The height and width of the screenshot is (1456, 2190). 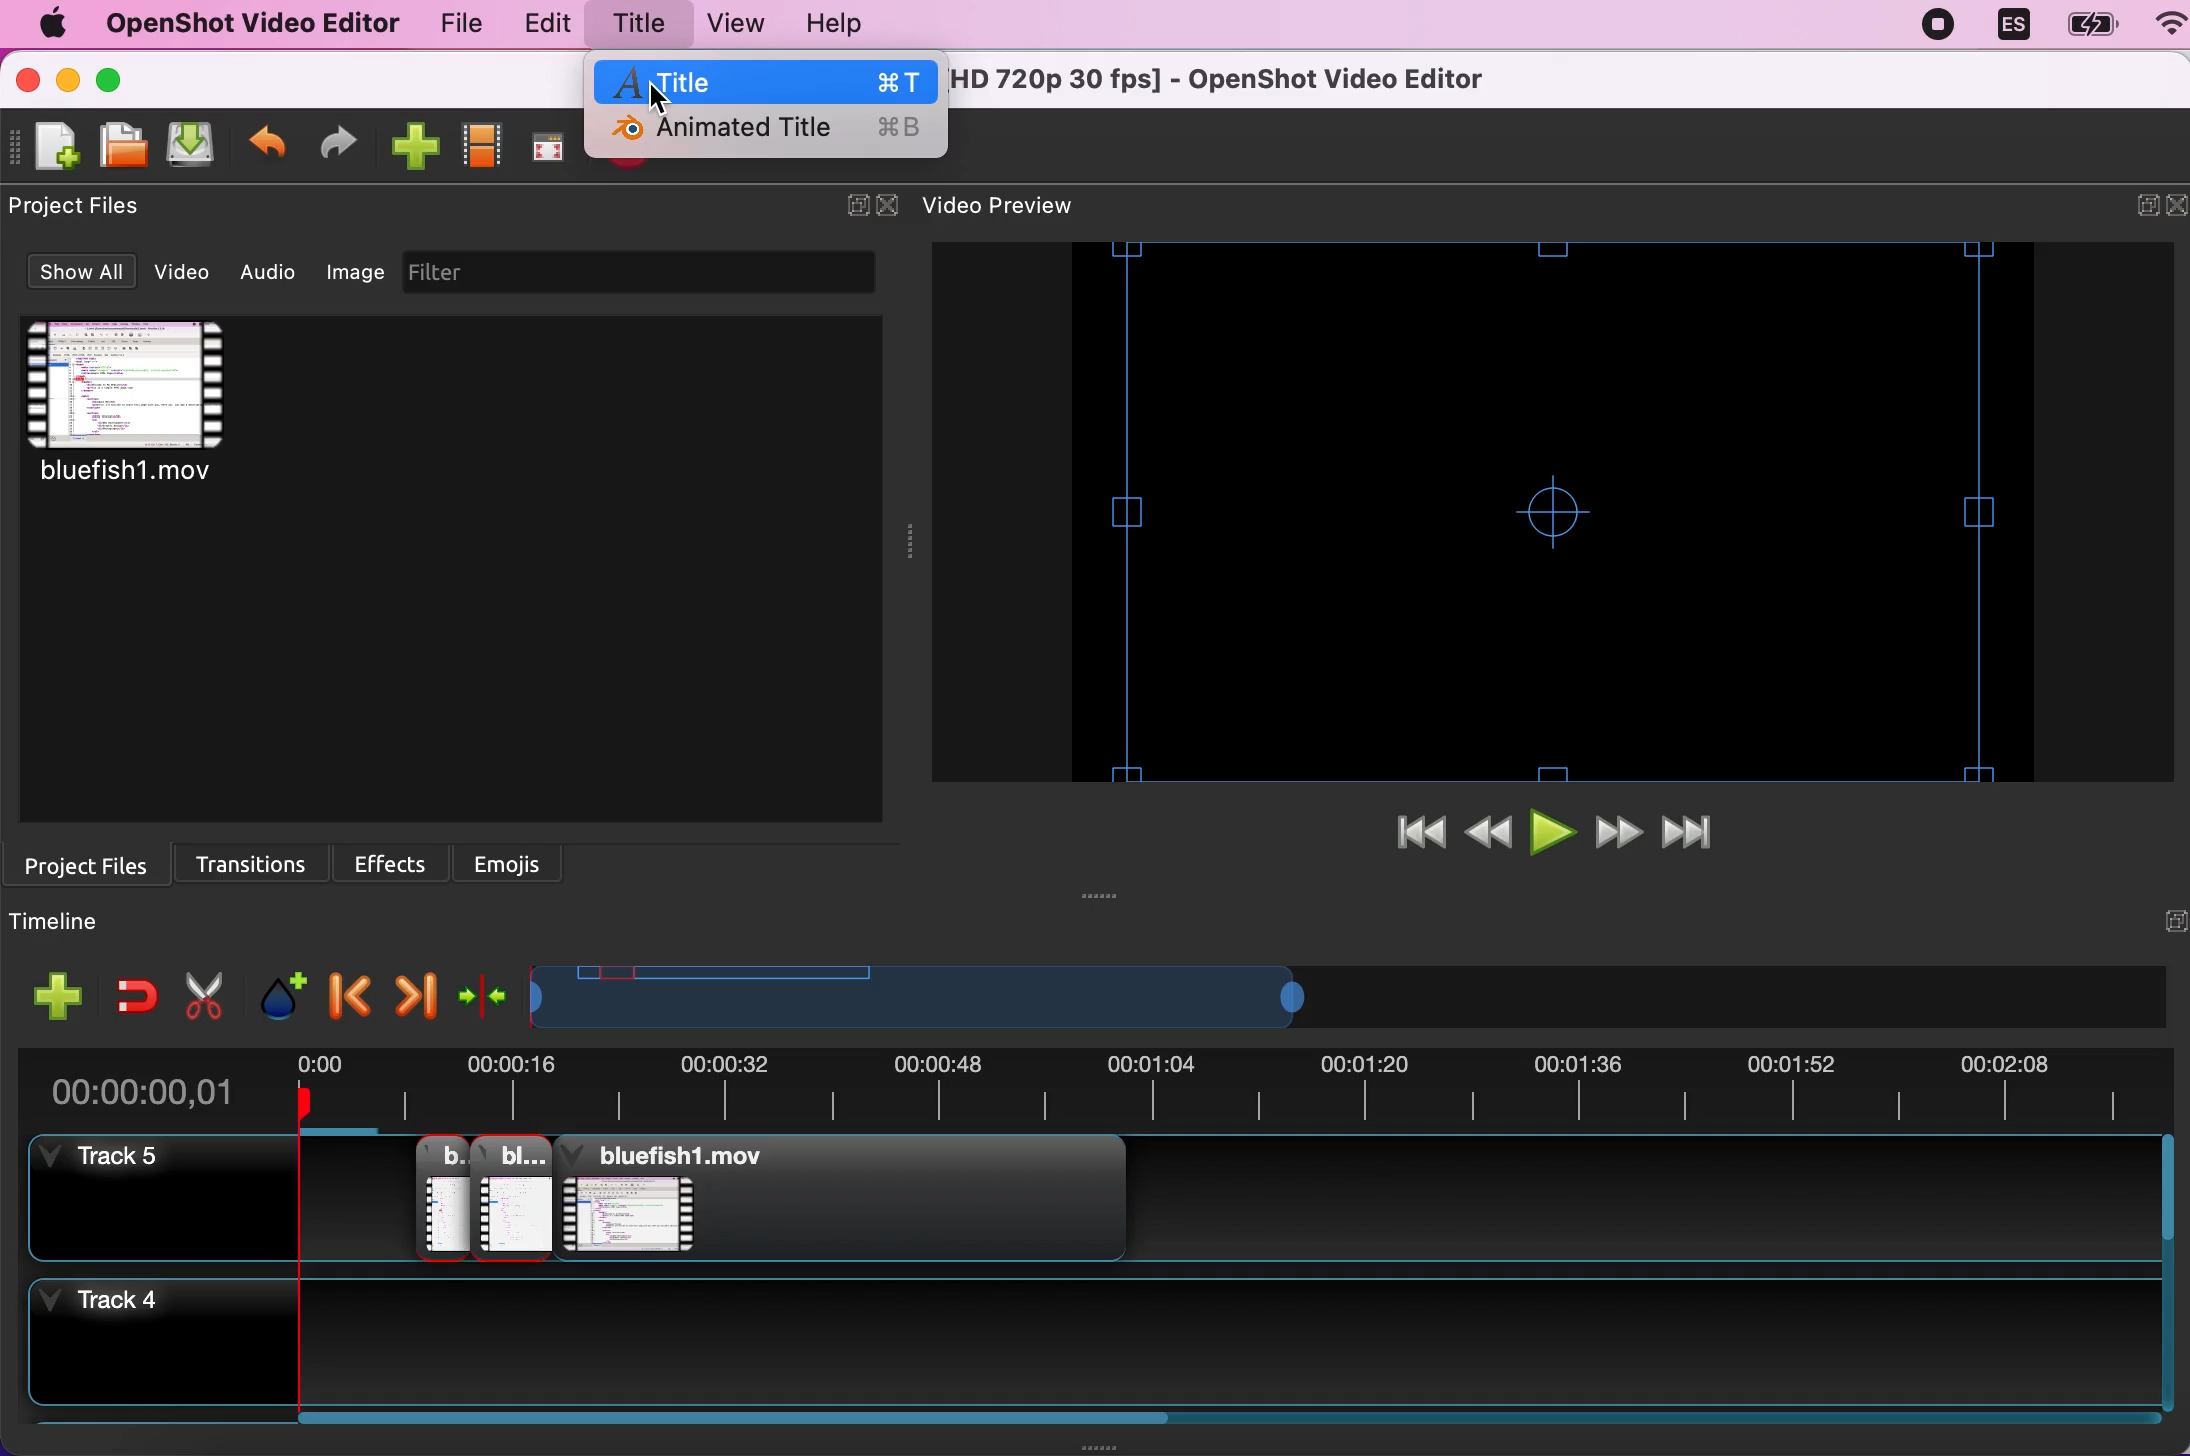 I want to click on show all, so click(x=78, y=274).